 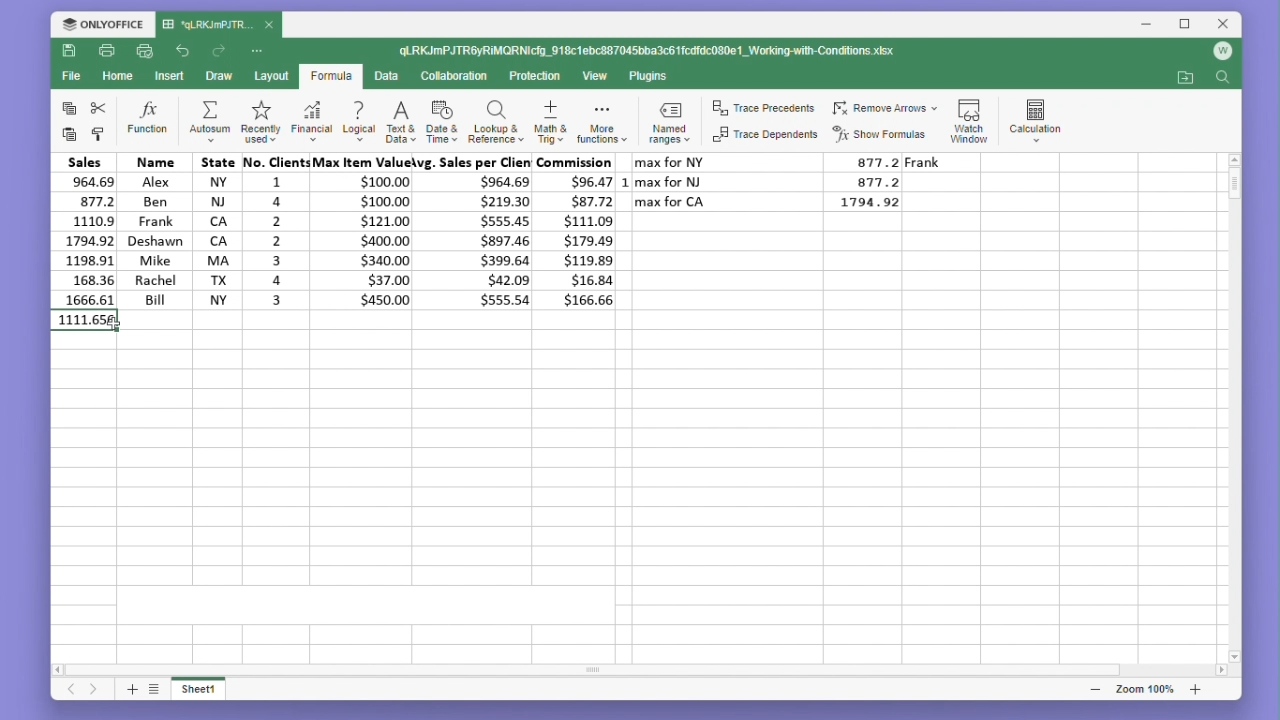 I want to click on quick print, so click(x=142, y=50).